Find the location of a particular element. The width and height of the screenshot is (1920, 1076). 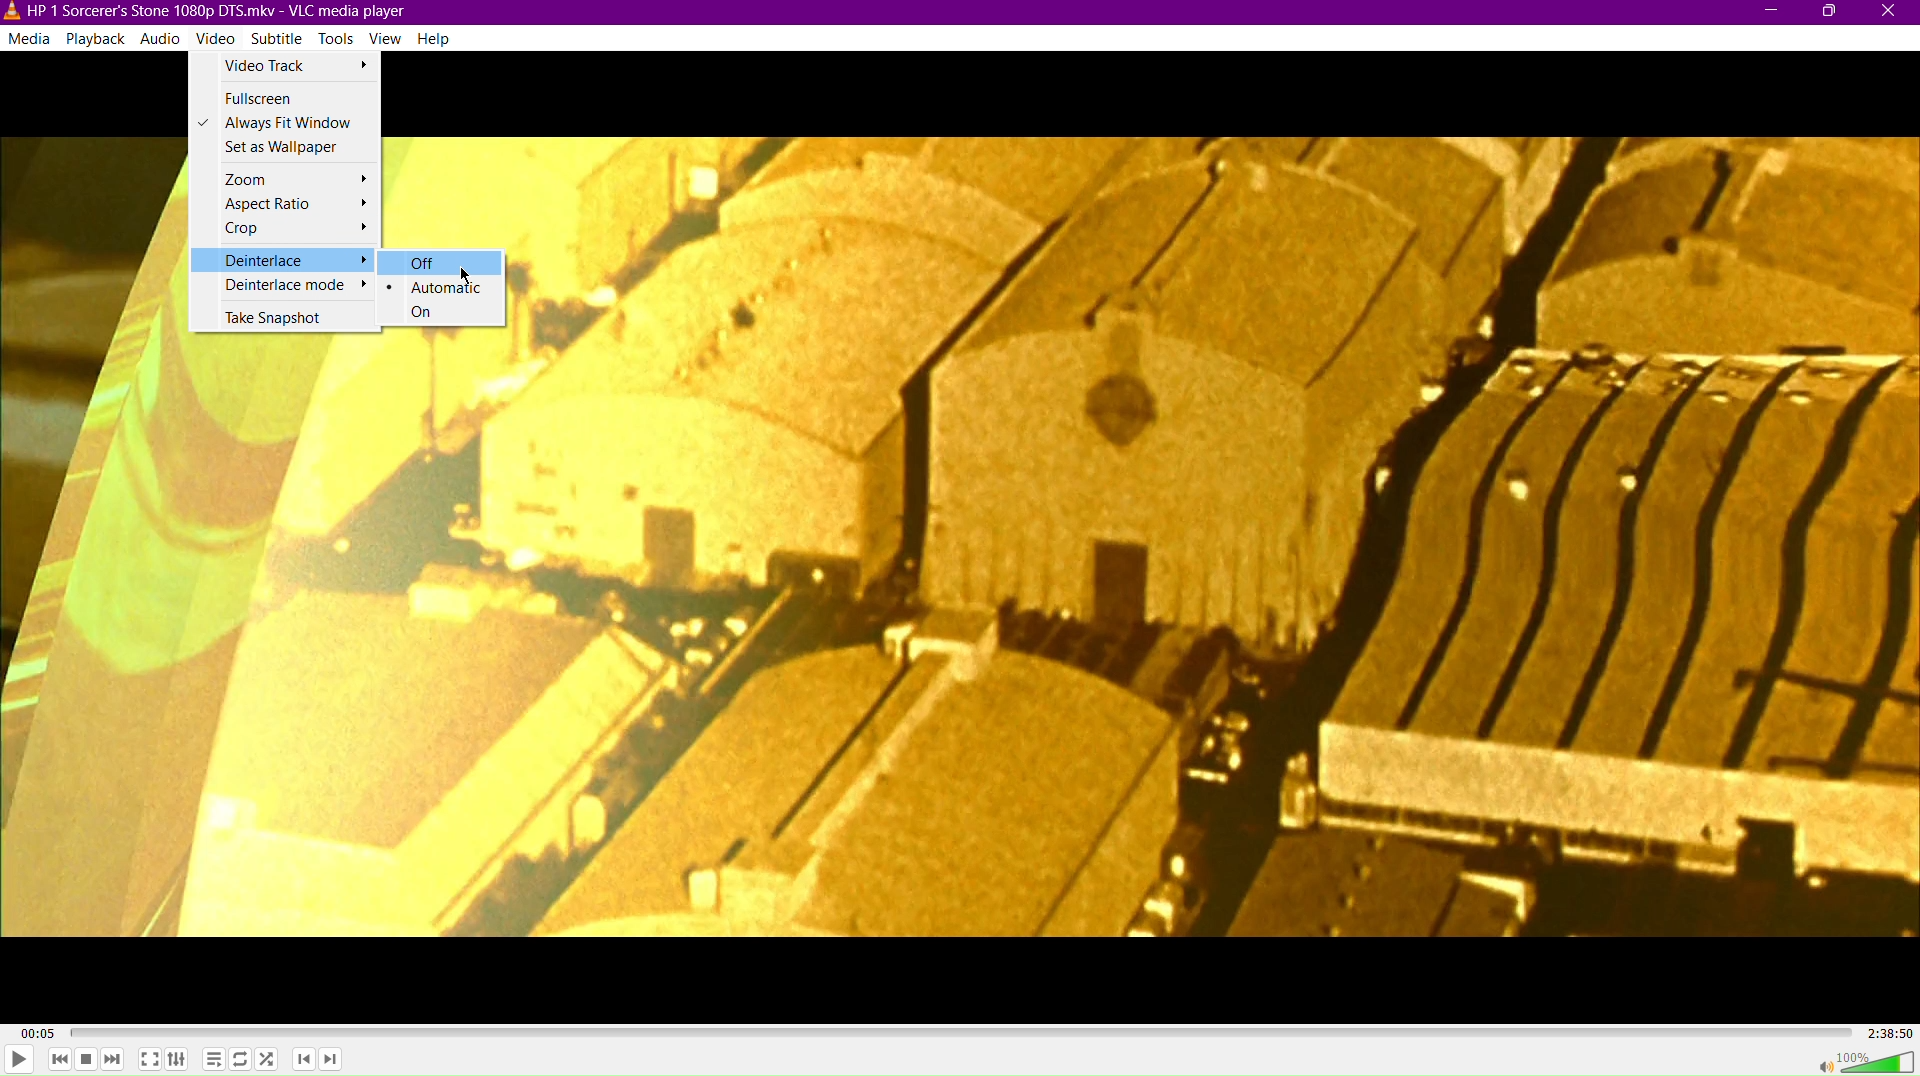

Zoom is located at coordinates (286, 177).